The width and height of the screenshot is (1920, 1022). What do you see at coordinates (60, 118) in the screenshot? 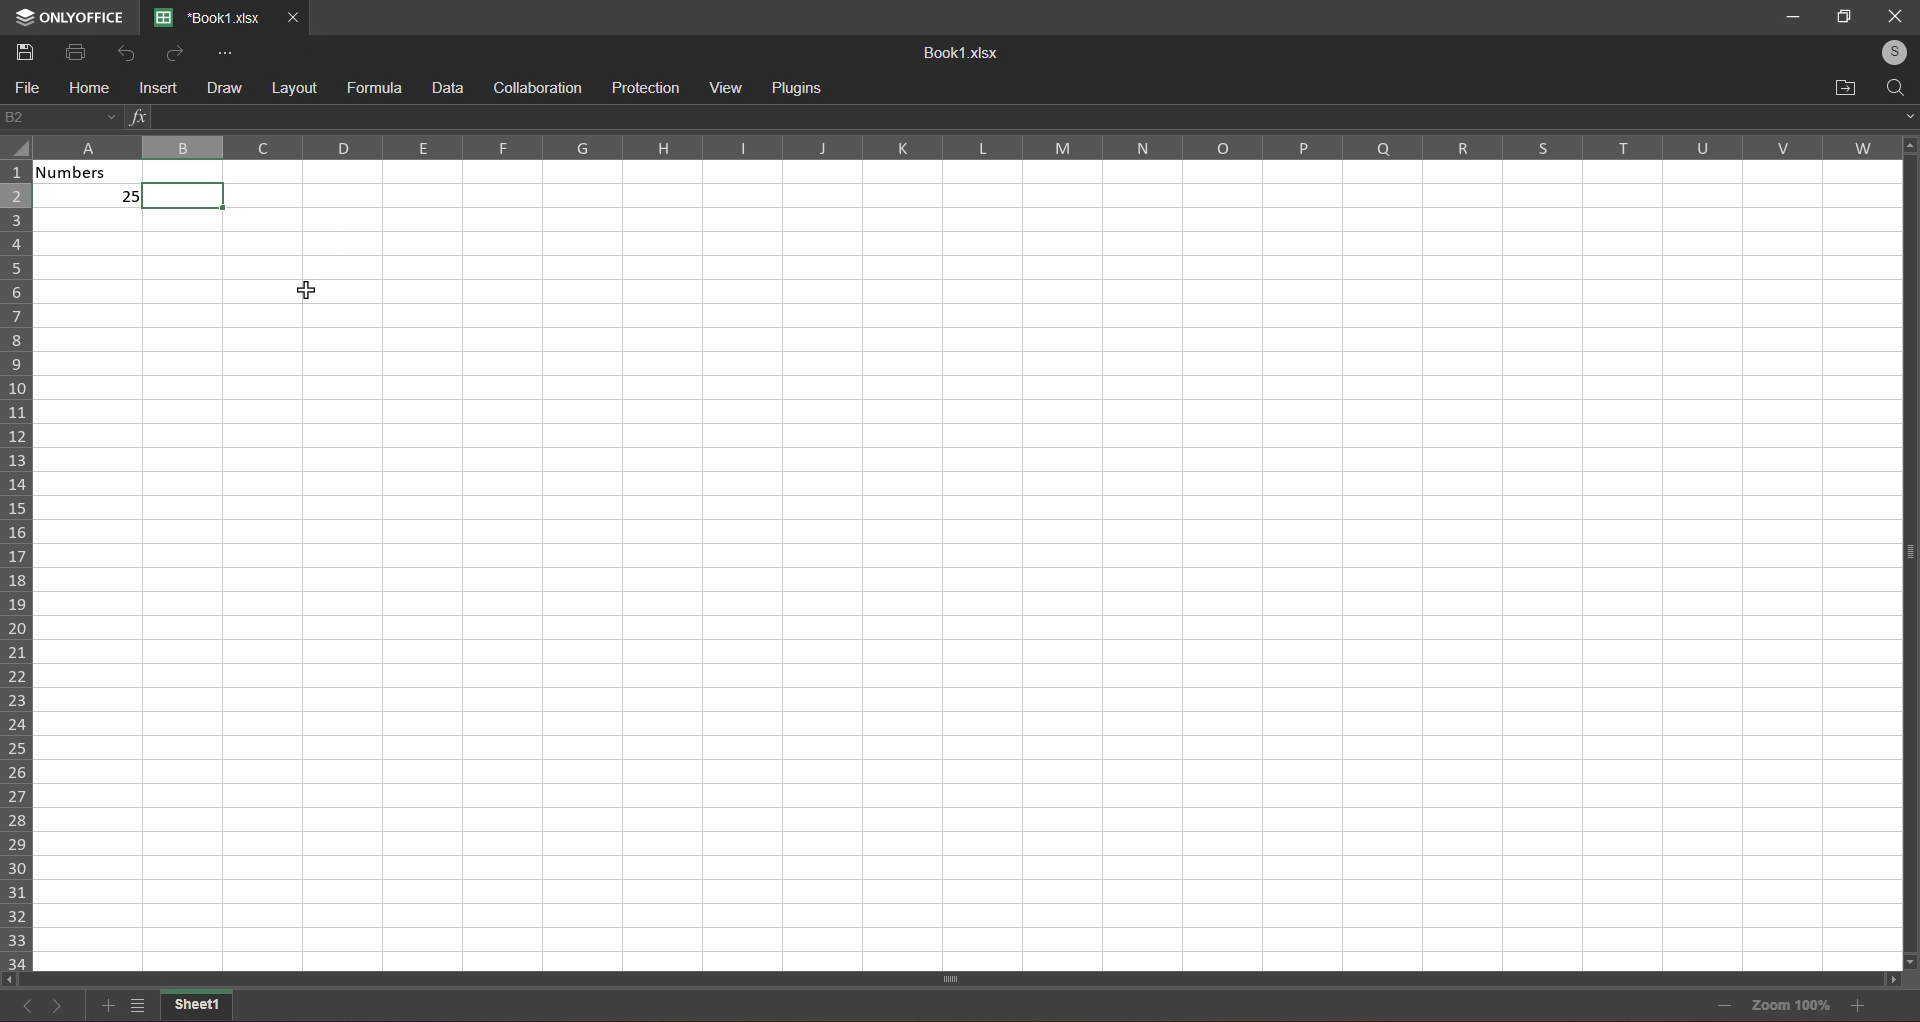
I see `current cell` at bounding box center [60, 118].